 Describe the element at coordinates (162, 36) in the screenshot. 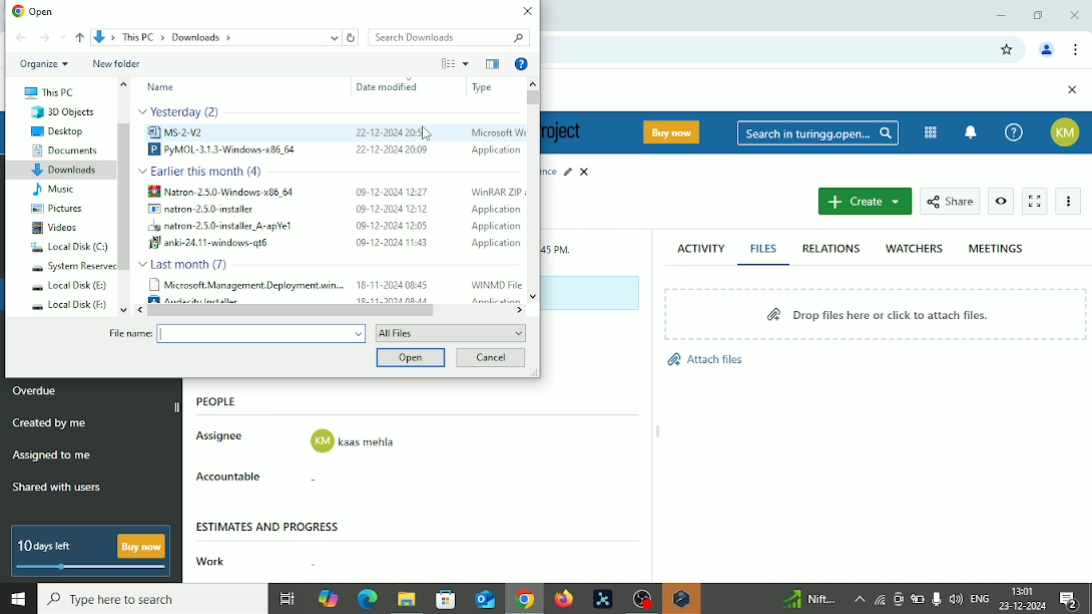

I see `path: downloads» Ths PC » Downloads »` at that location.